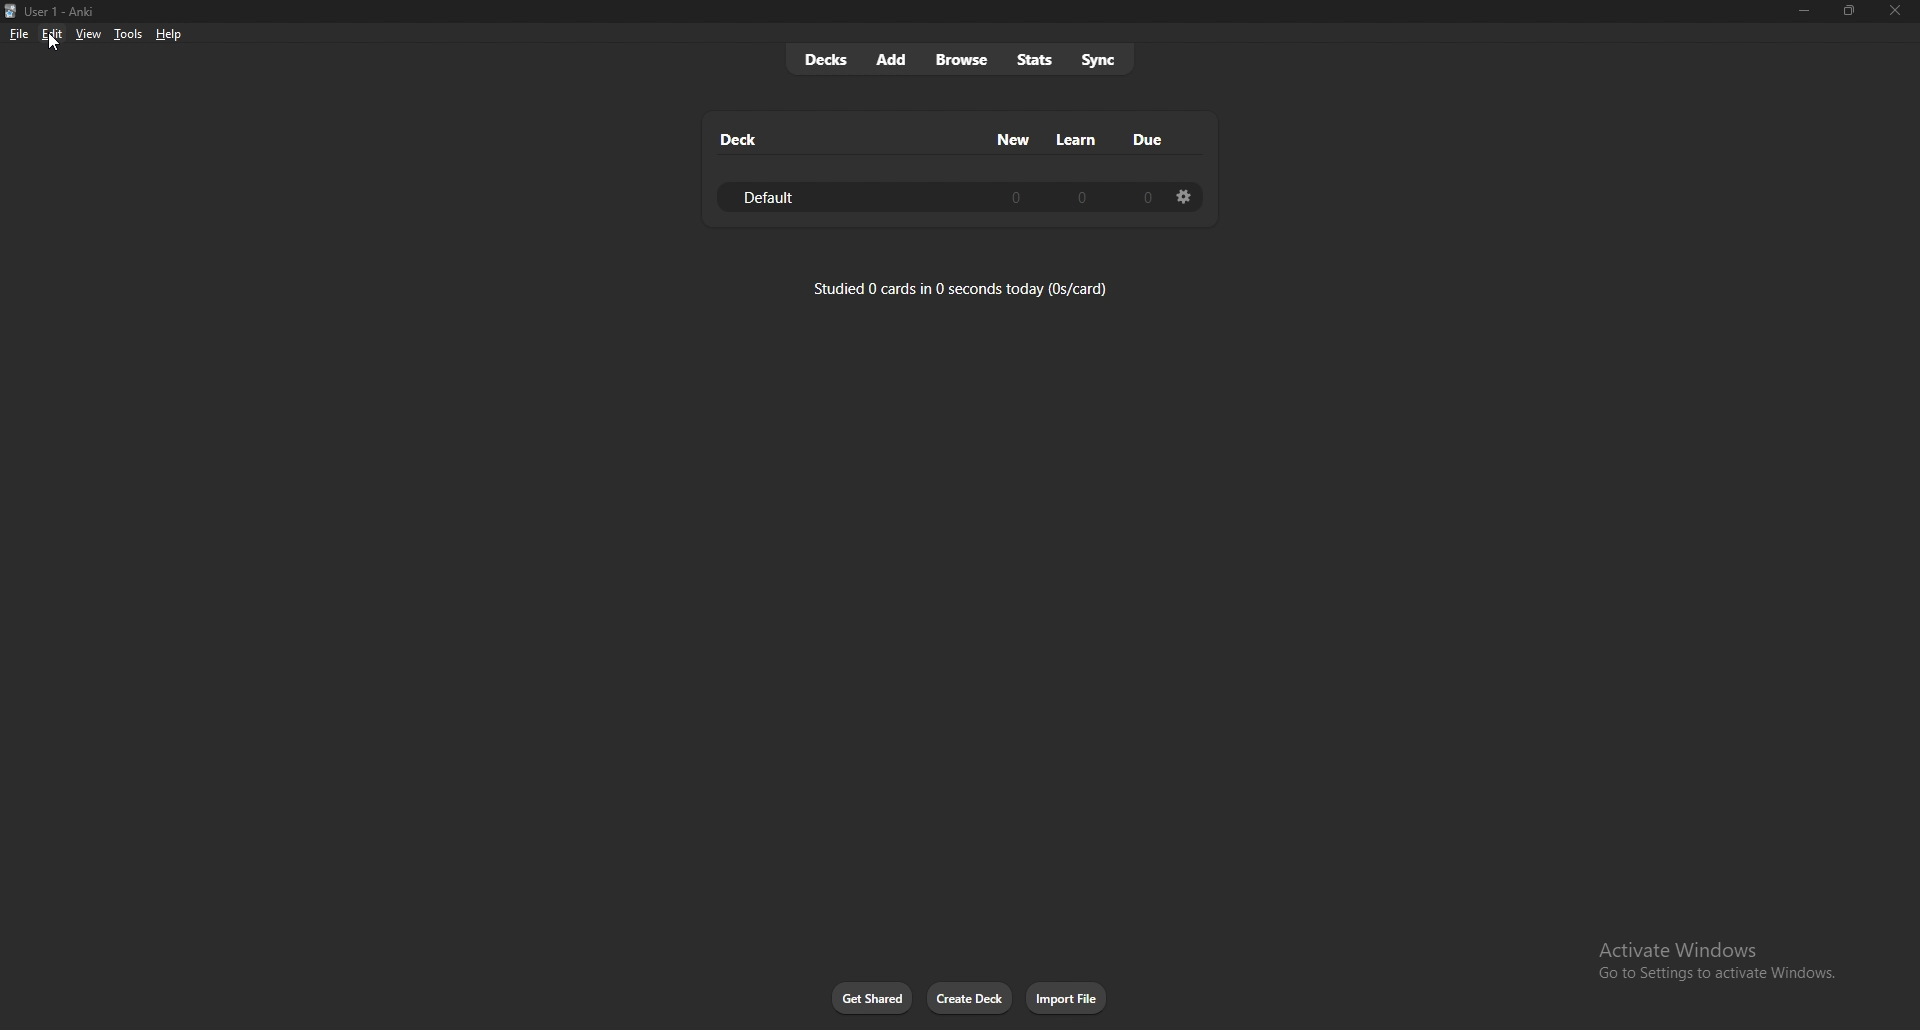 The width and height of the screenshot is (1920, 1030). I want to click on import file, so click(1069, 998).